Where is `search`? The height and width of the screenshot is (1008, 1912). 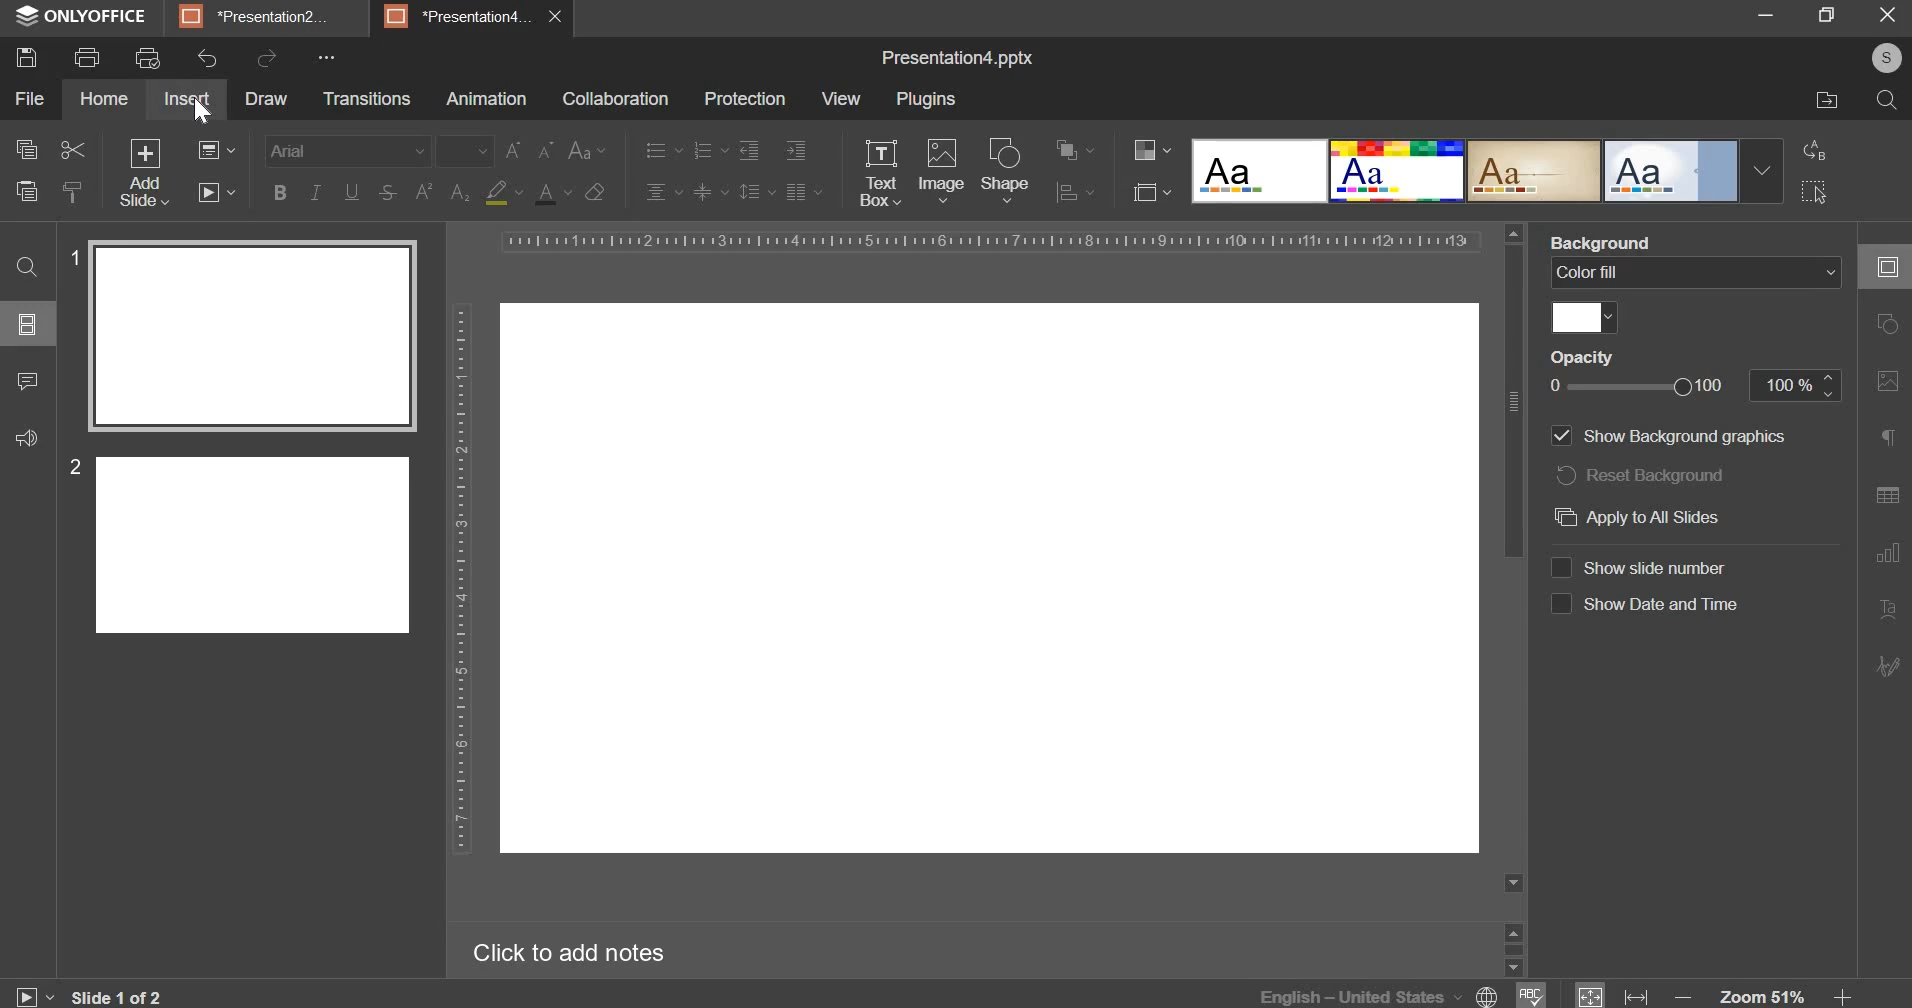 search is located at coordinates (1890, 102).